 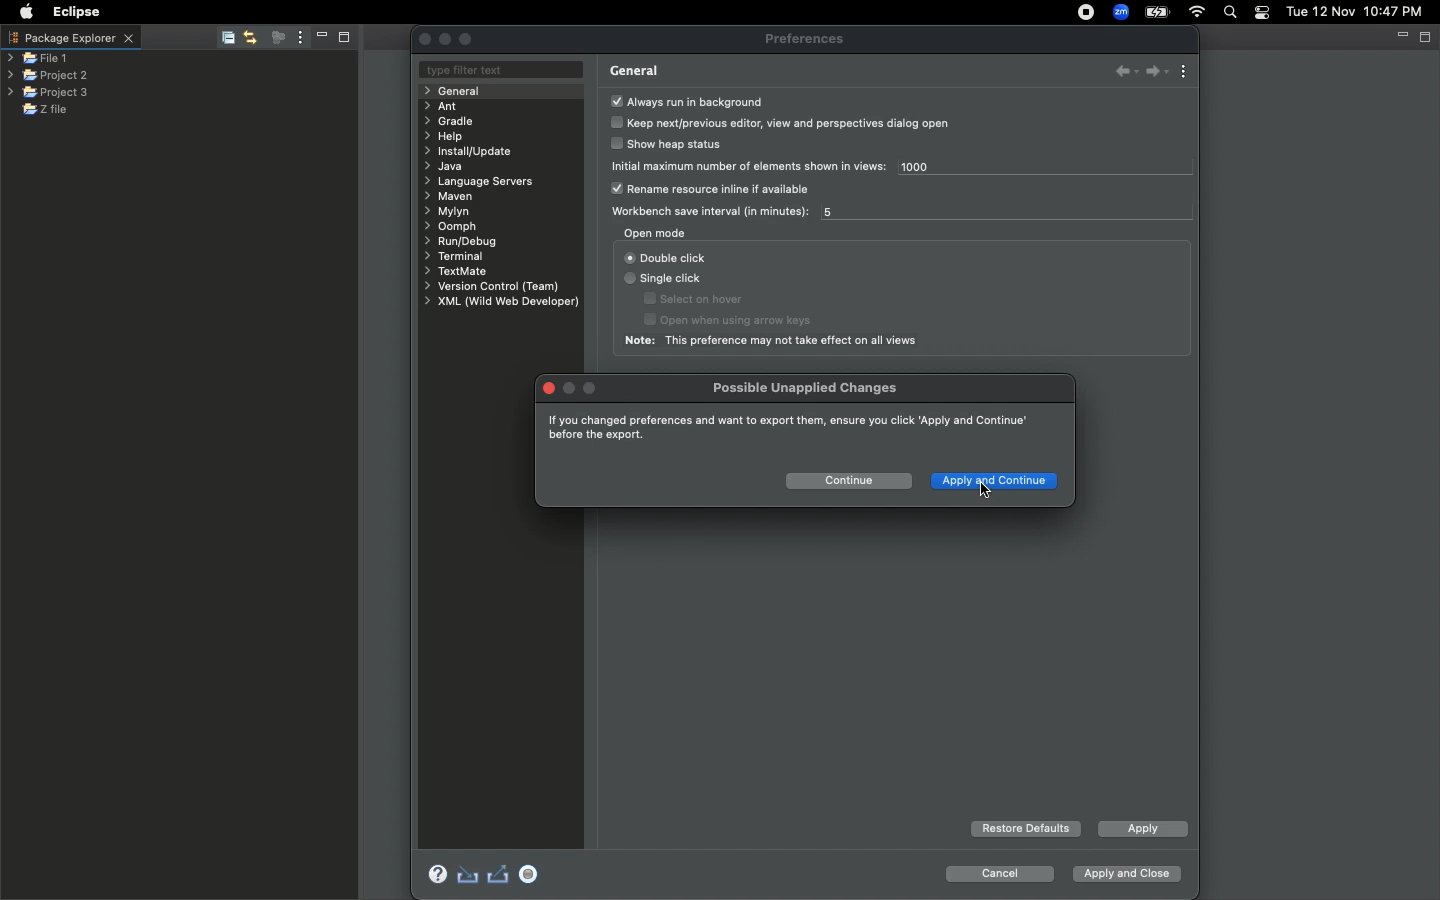 What do you see at coordinates (488, 286) in the screenshot?
I see `Version control team` at bounding box center [488, 286].